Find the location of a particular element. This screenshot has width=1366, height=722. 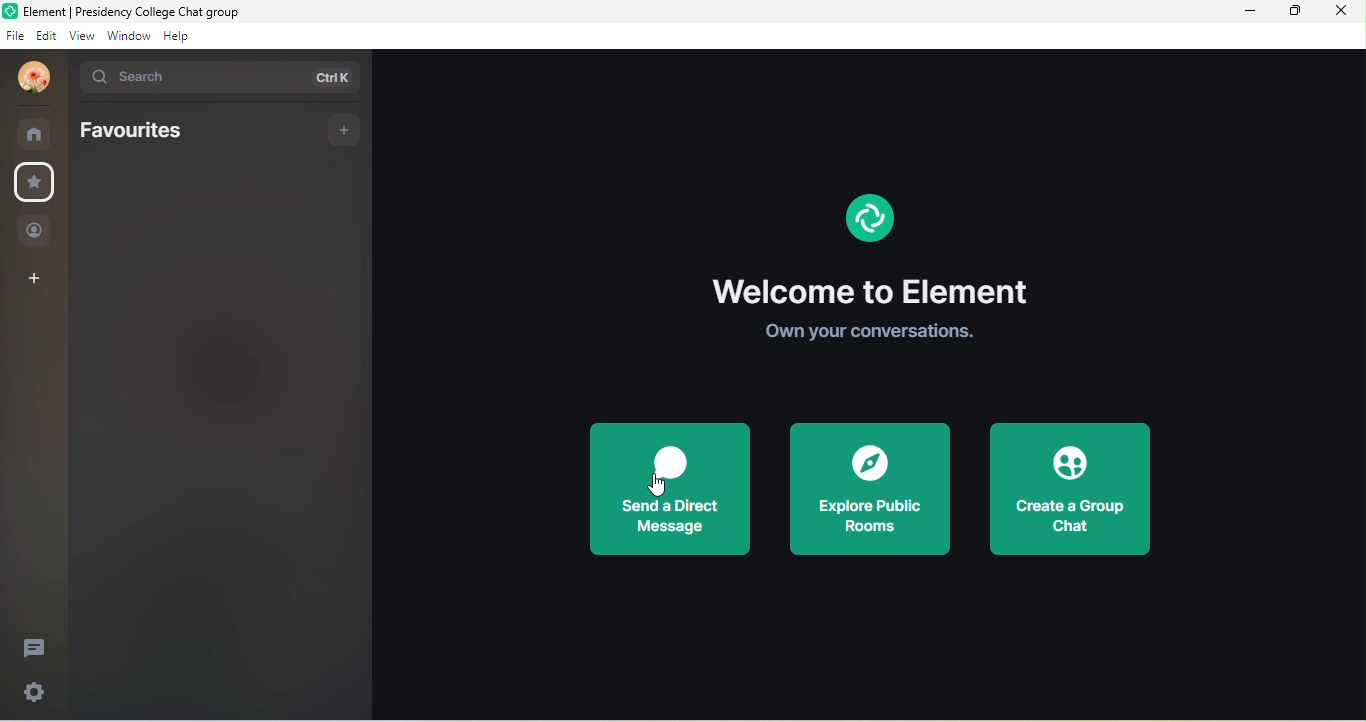

Logo is located at coordinates (11, 10).